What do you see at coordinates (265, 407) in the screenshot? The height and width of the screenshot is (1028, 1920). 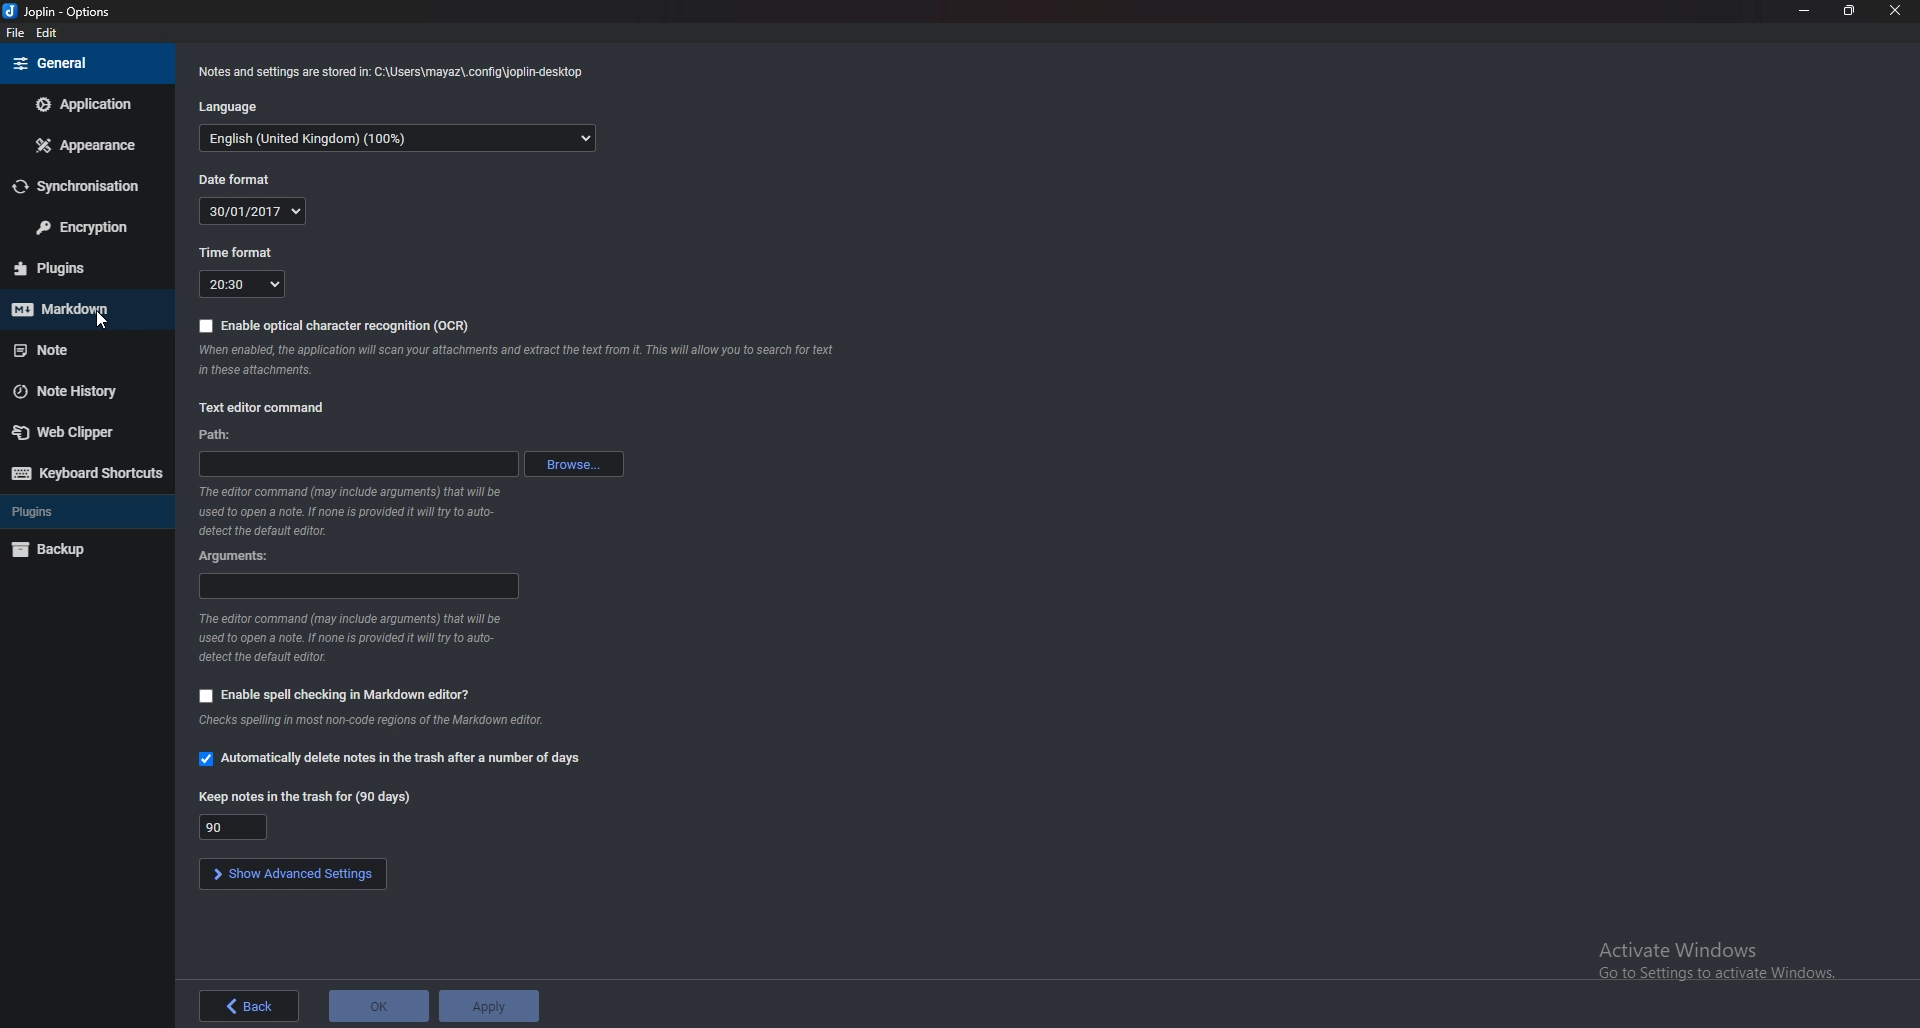 I see `Text editor command` at bounding box center [265, 407].